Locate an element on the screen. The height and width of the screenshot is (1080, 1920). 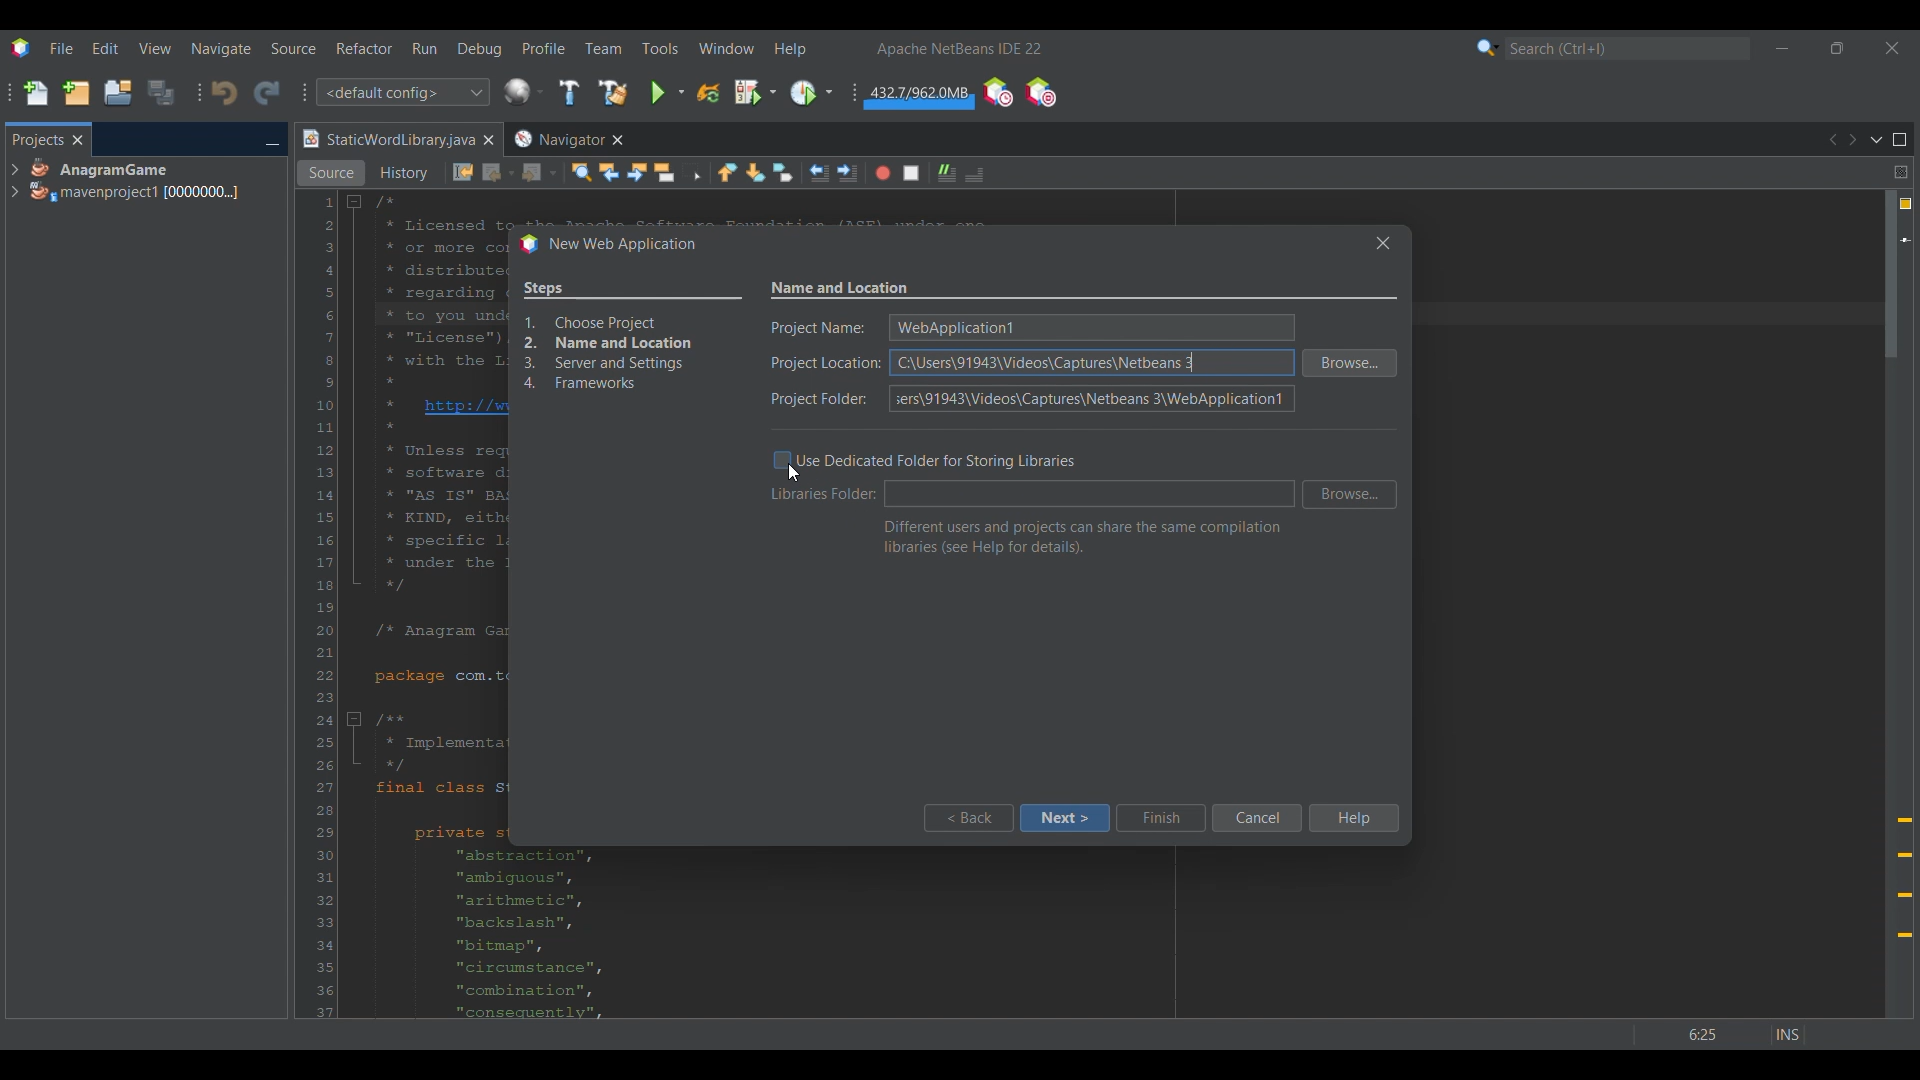
Start macro recording is located at coordinates (883, 173).